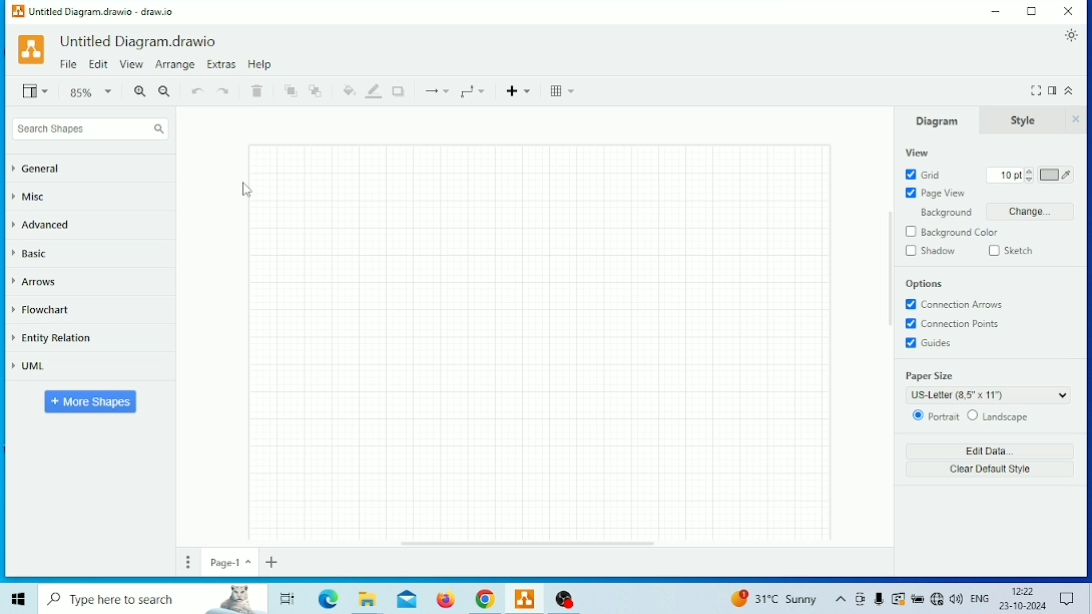 Image resolution: width=1092 pixels, height=614 pixels. Describe the element at coordinates (140, 91) in the screenshot. I see `Zoom In` at that location.